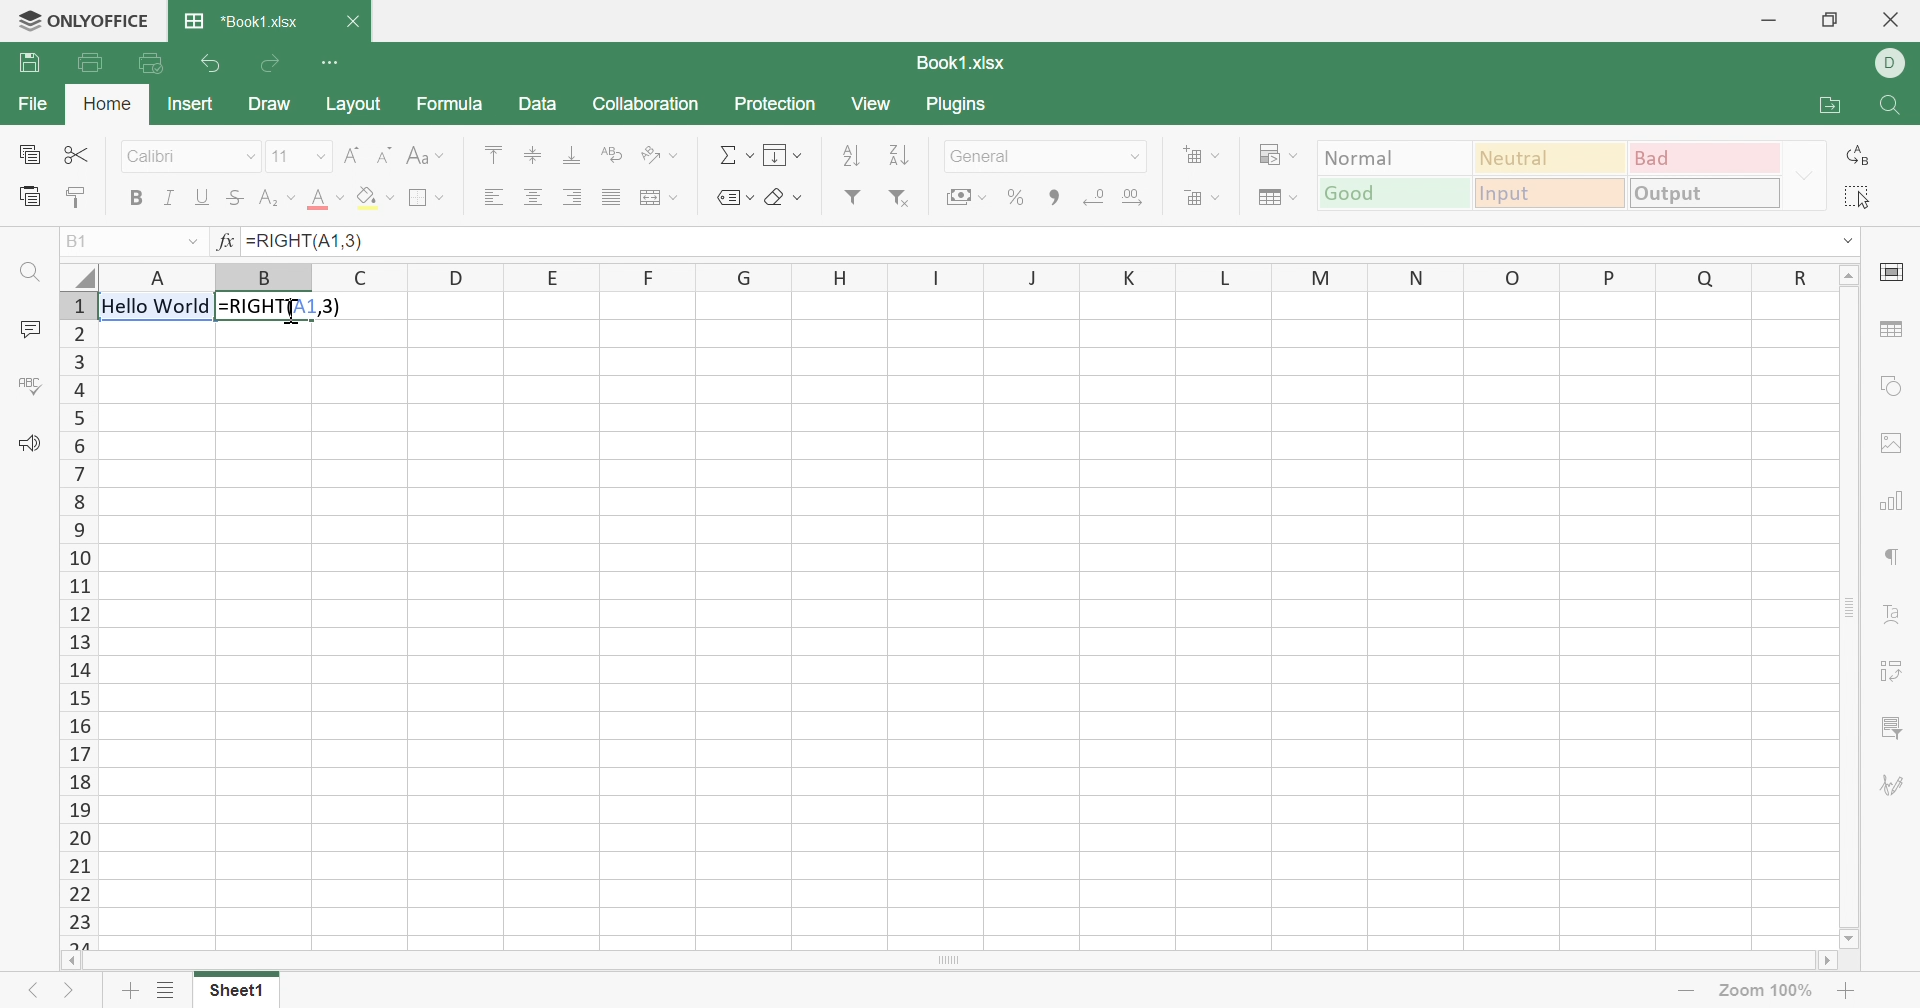  What do you see at coordinates (30, 102) in the screenshot?
I see `File` at bounding box center [30, 102].